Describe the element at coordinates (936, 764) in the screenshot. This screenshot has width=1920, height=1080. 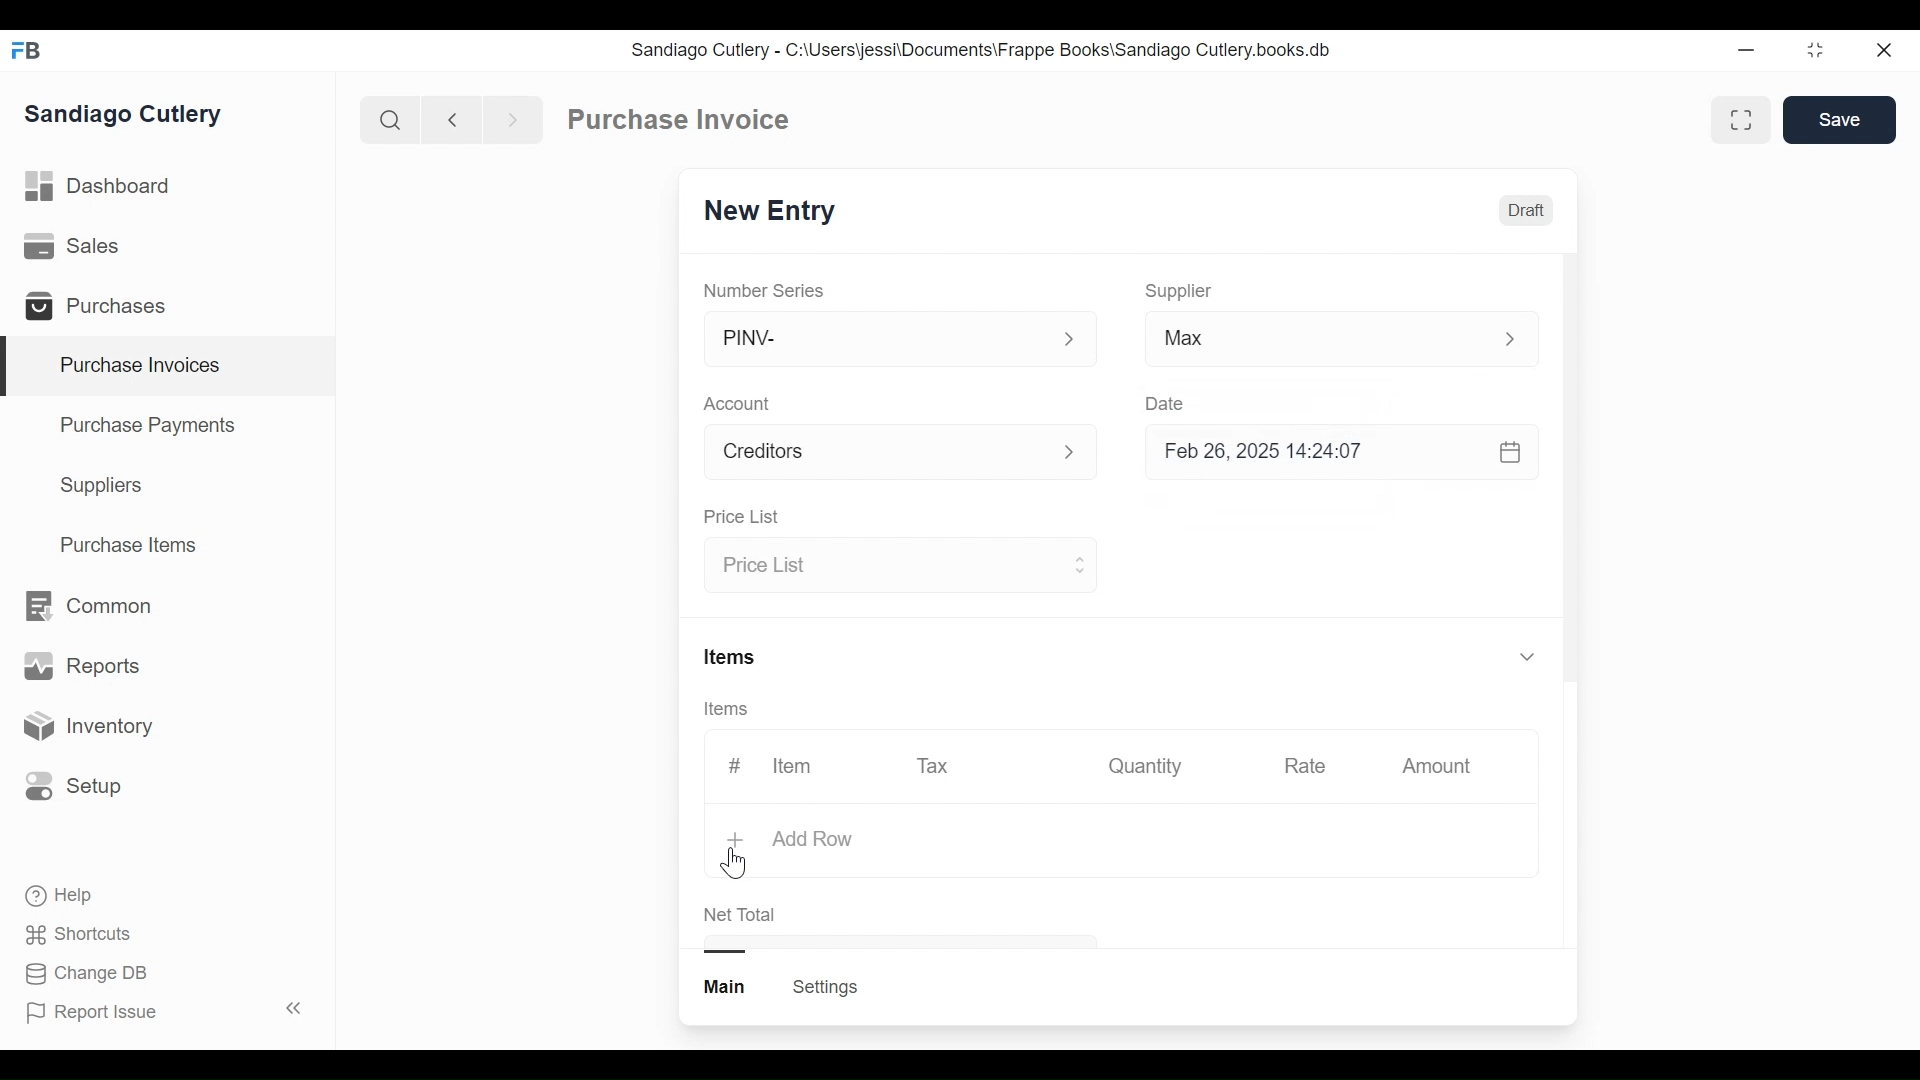
I see `Tax` at that location.